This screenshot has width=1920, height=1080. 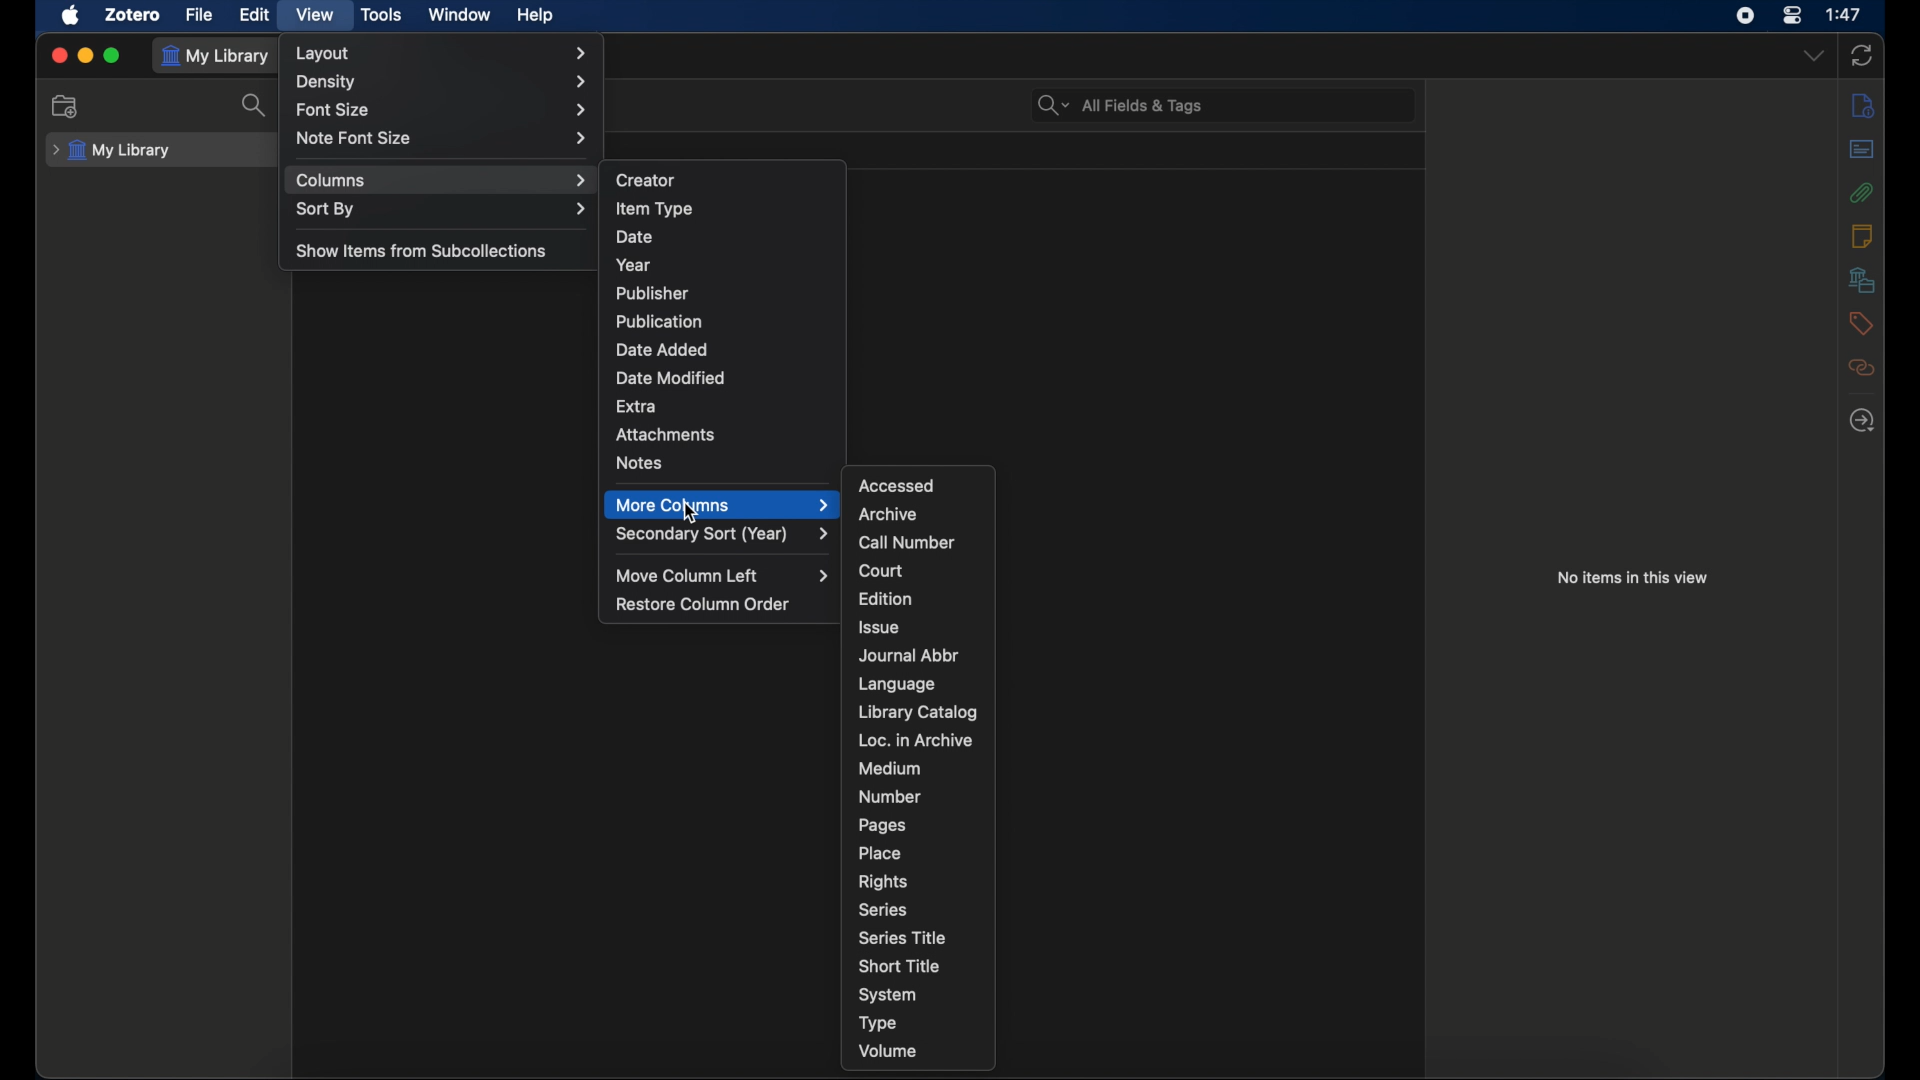 What do you see at coordinates (1633, 578) in the screenshot?
I see `no items in this view` at bounding box center [1633, 578].